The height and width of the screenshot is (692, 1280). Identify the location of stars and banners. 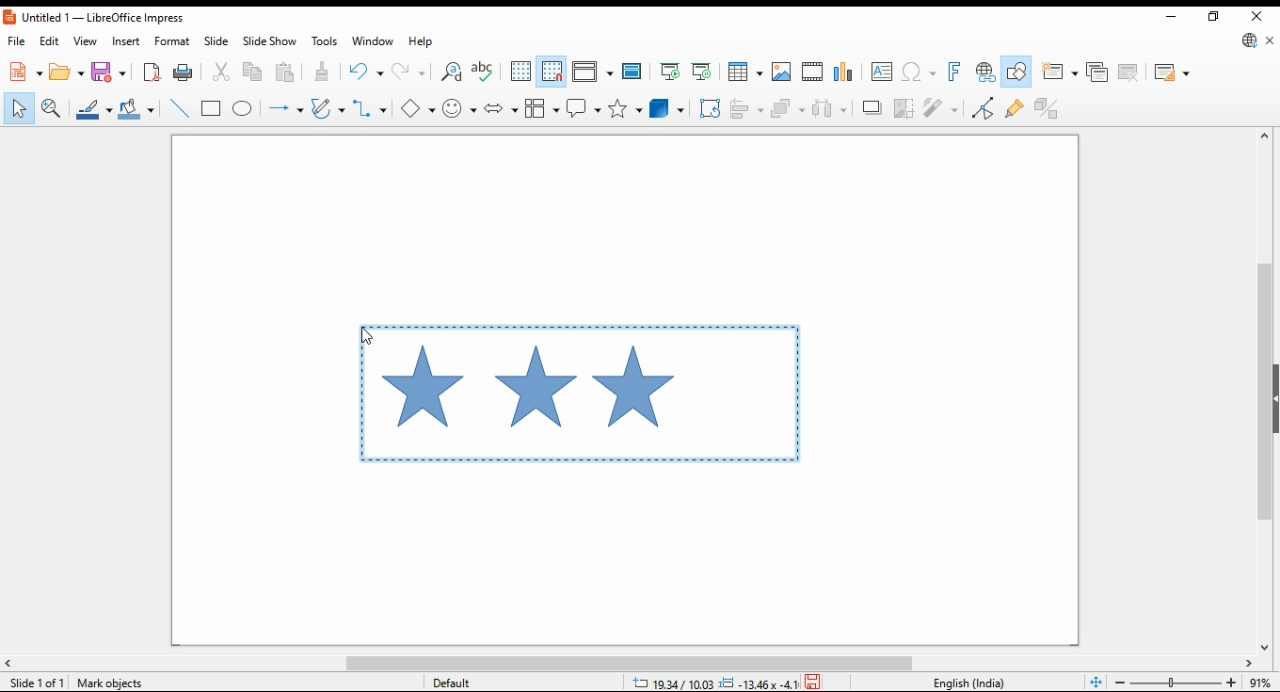
(624, 108).